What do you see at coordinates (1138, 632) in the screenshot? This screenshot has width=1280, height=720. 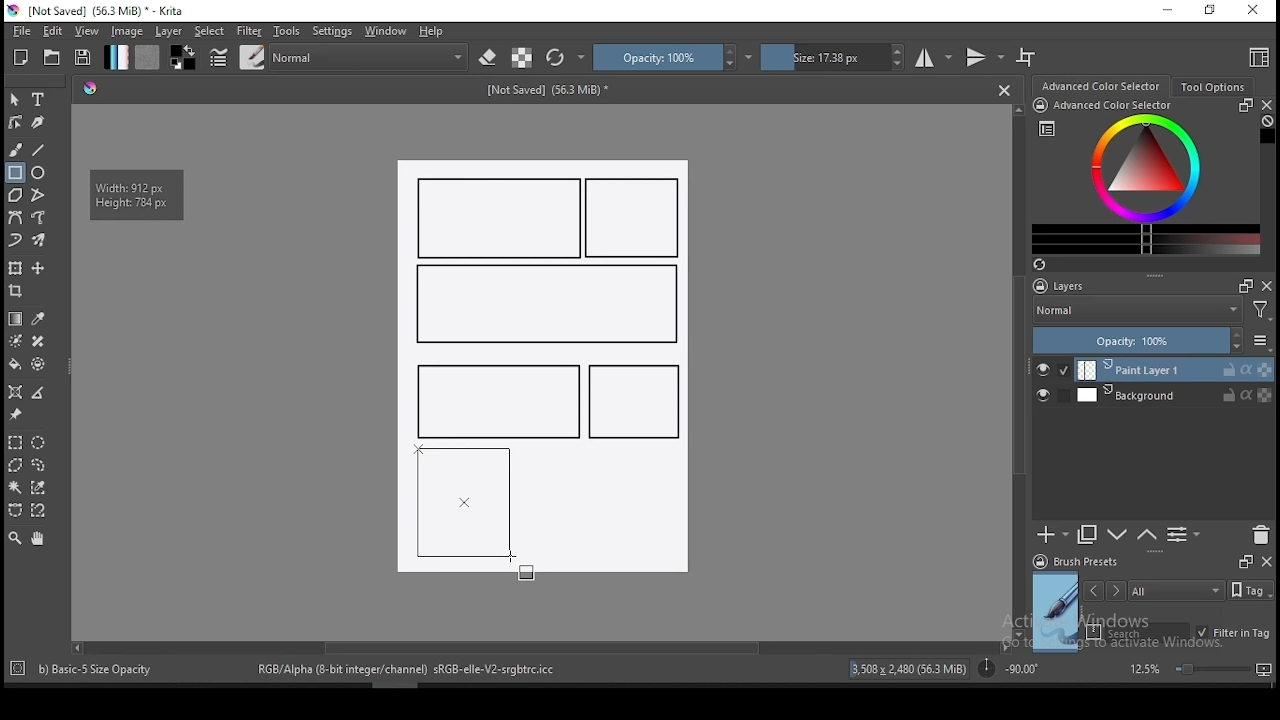 I see `search` at bounding box center [1138, 632].